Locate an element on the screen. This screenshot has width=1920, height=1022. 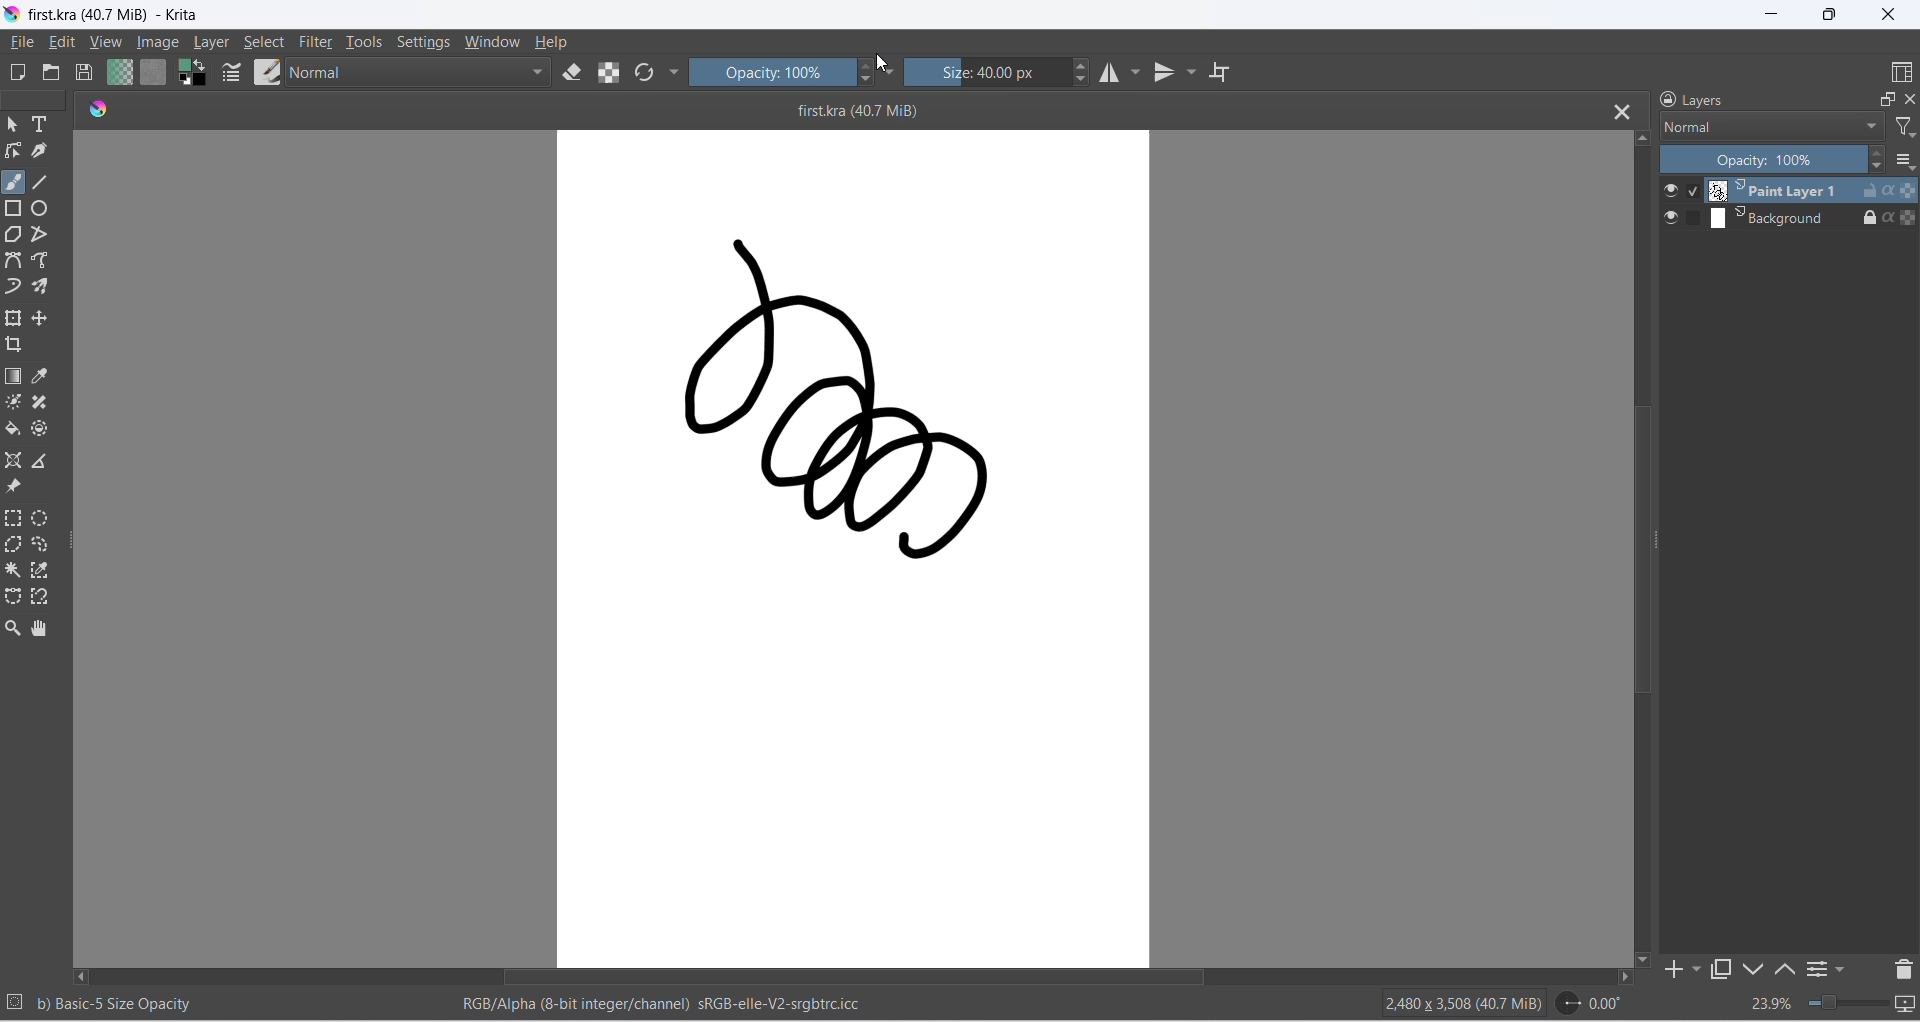
view is located at coordinates (106, 42).